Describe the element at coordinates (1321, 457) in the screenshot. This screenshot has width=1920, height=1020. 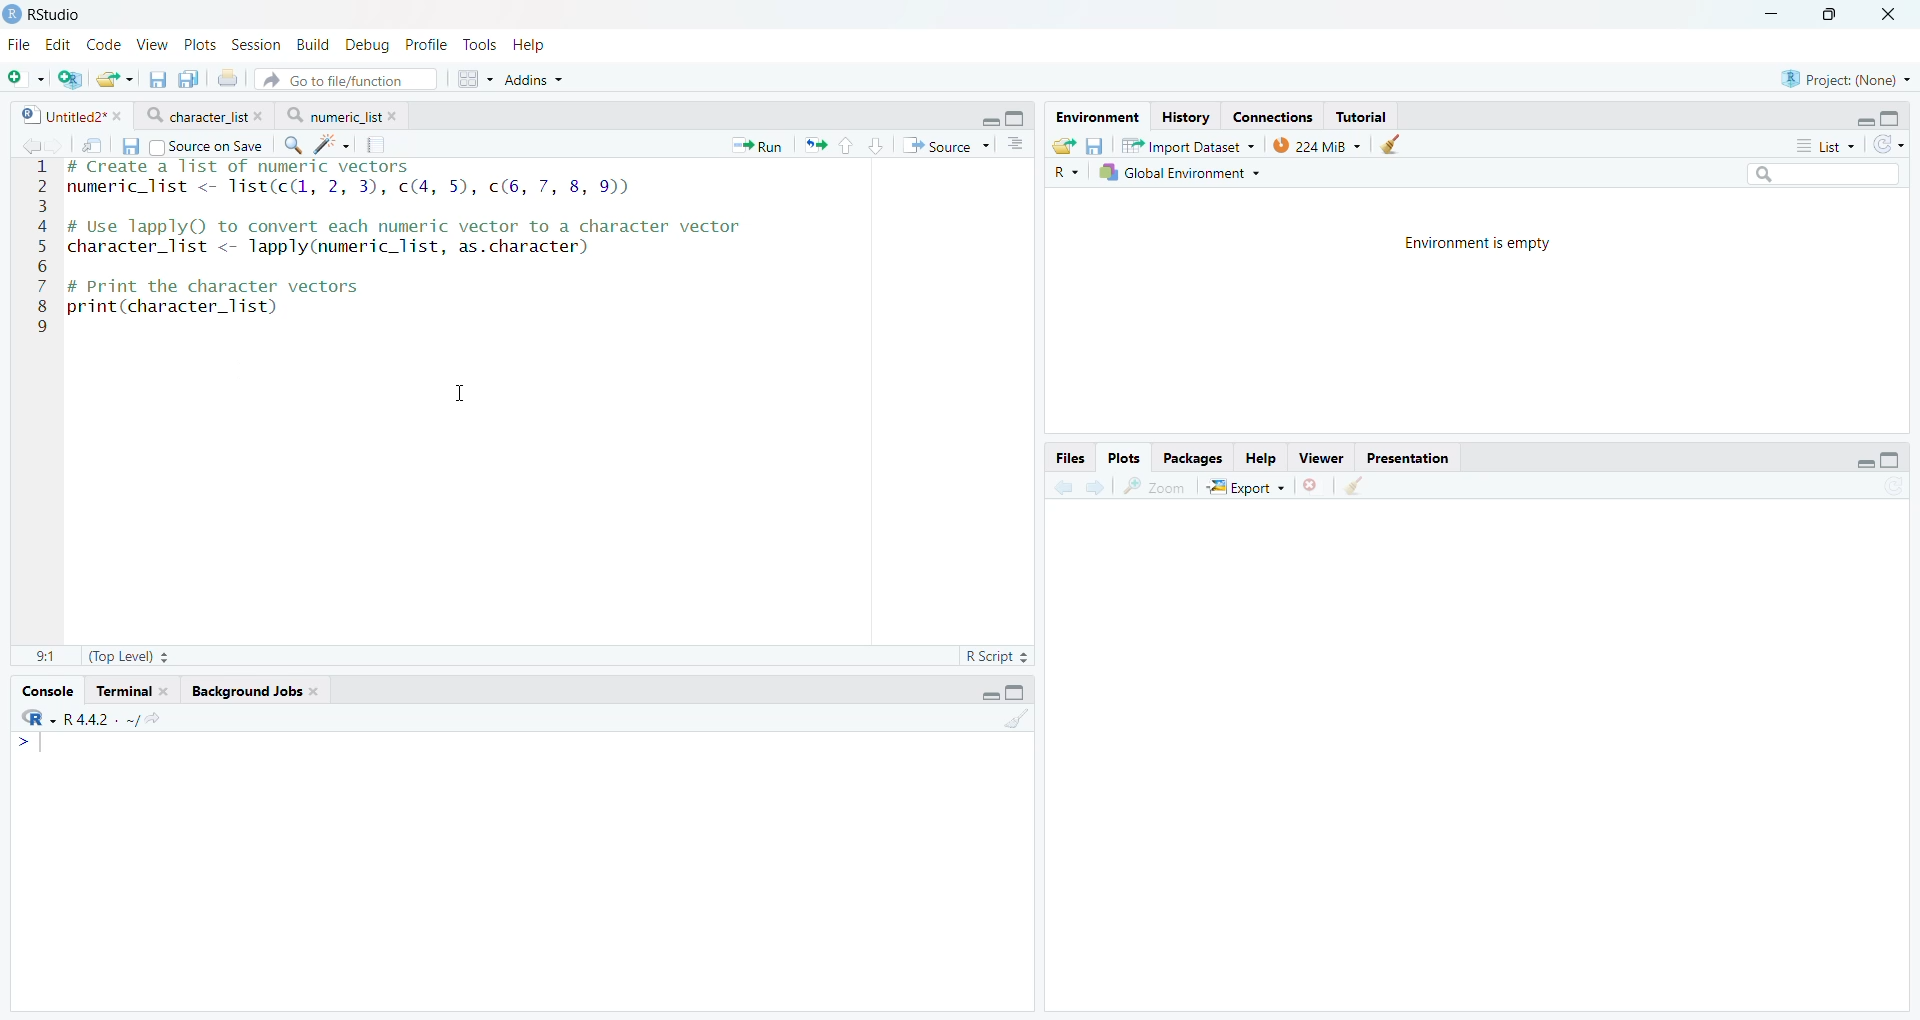
I see `Viewer` at that location.